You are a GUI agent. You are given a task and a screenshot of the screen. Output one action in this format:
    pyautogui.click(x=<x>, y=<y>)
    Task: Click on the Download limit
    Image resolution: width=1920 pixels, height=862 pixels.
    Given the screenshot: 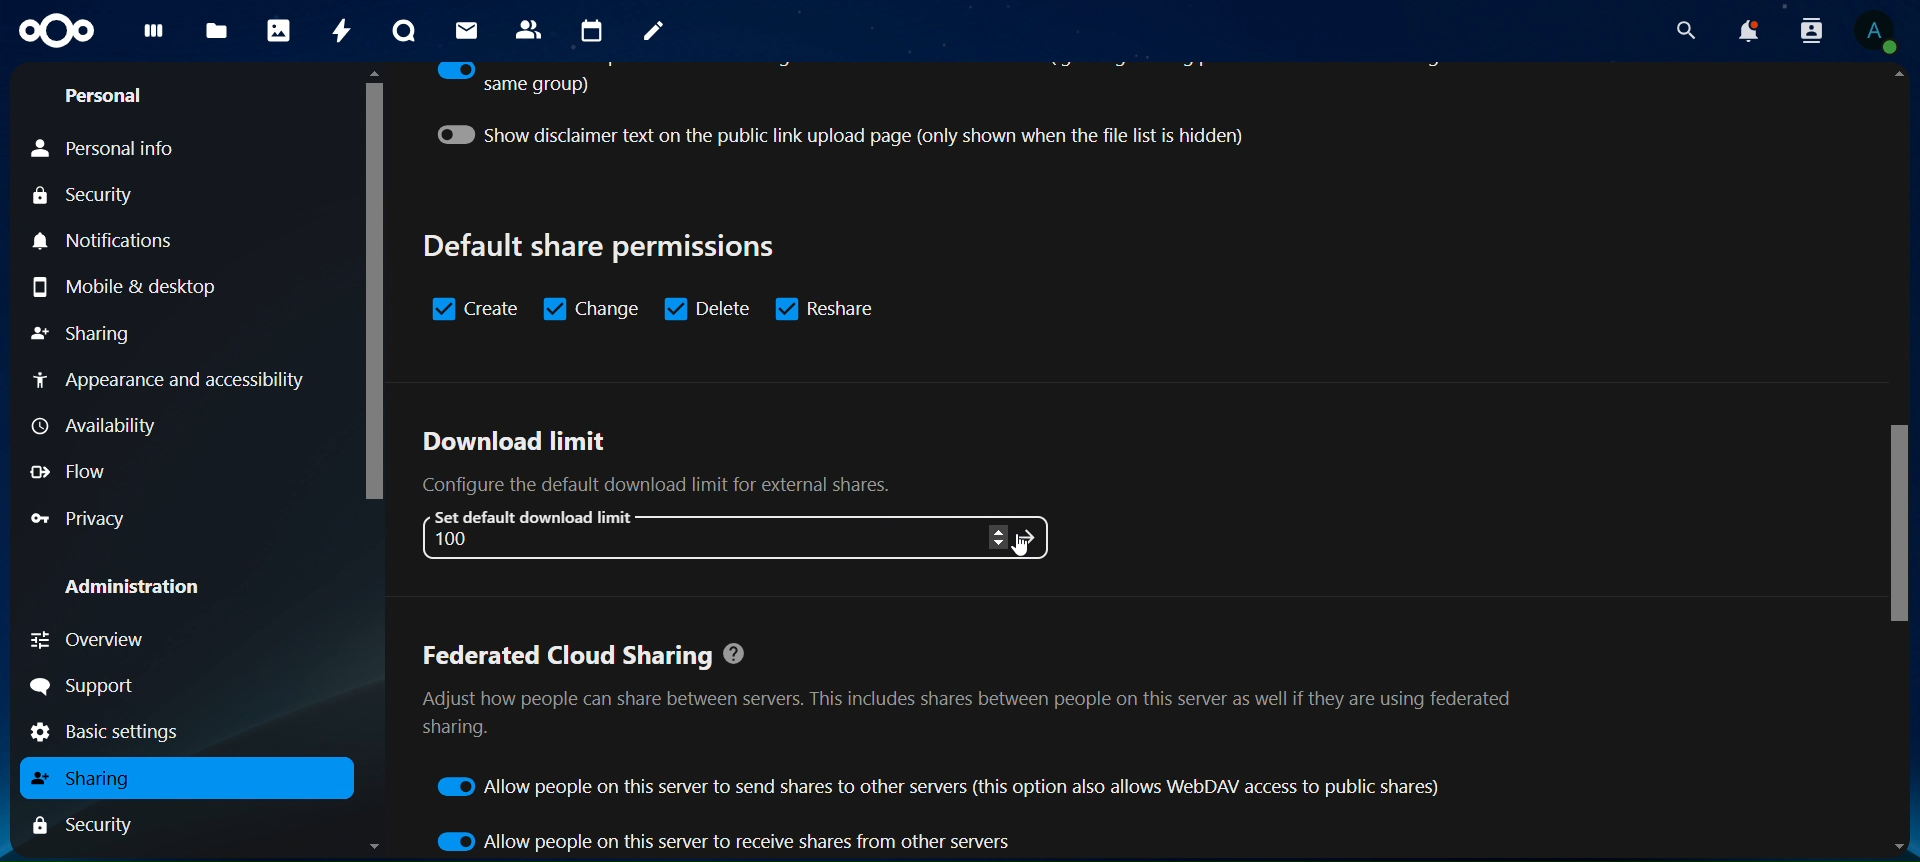 What is the action you would take?
    pyautogui.click(x=515, y=443)
    